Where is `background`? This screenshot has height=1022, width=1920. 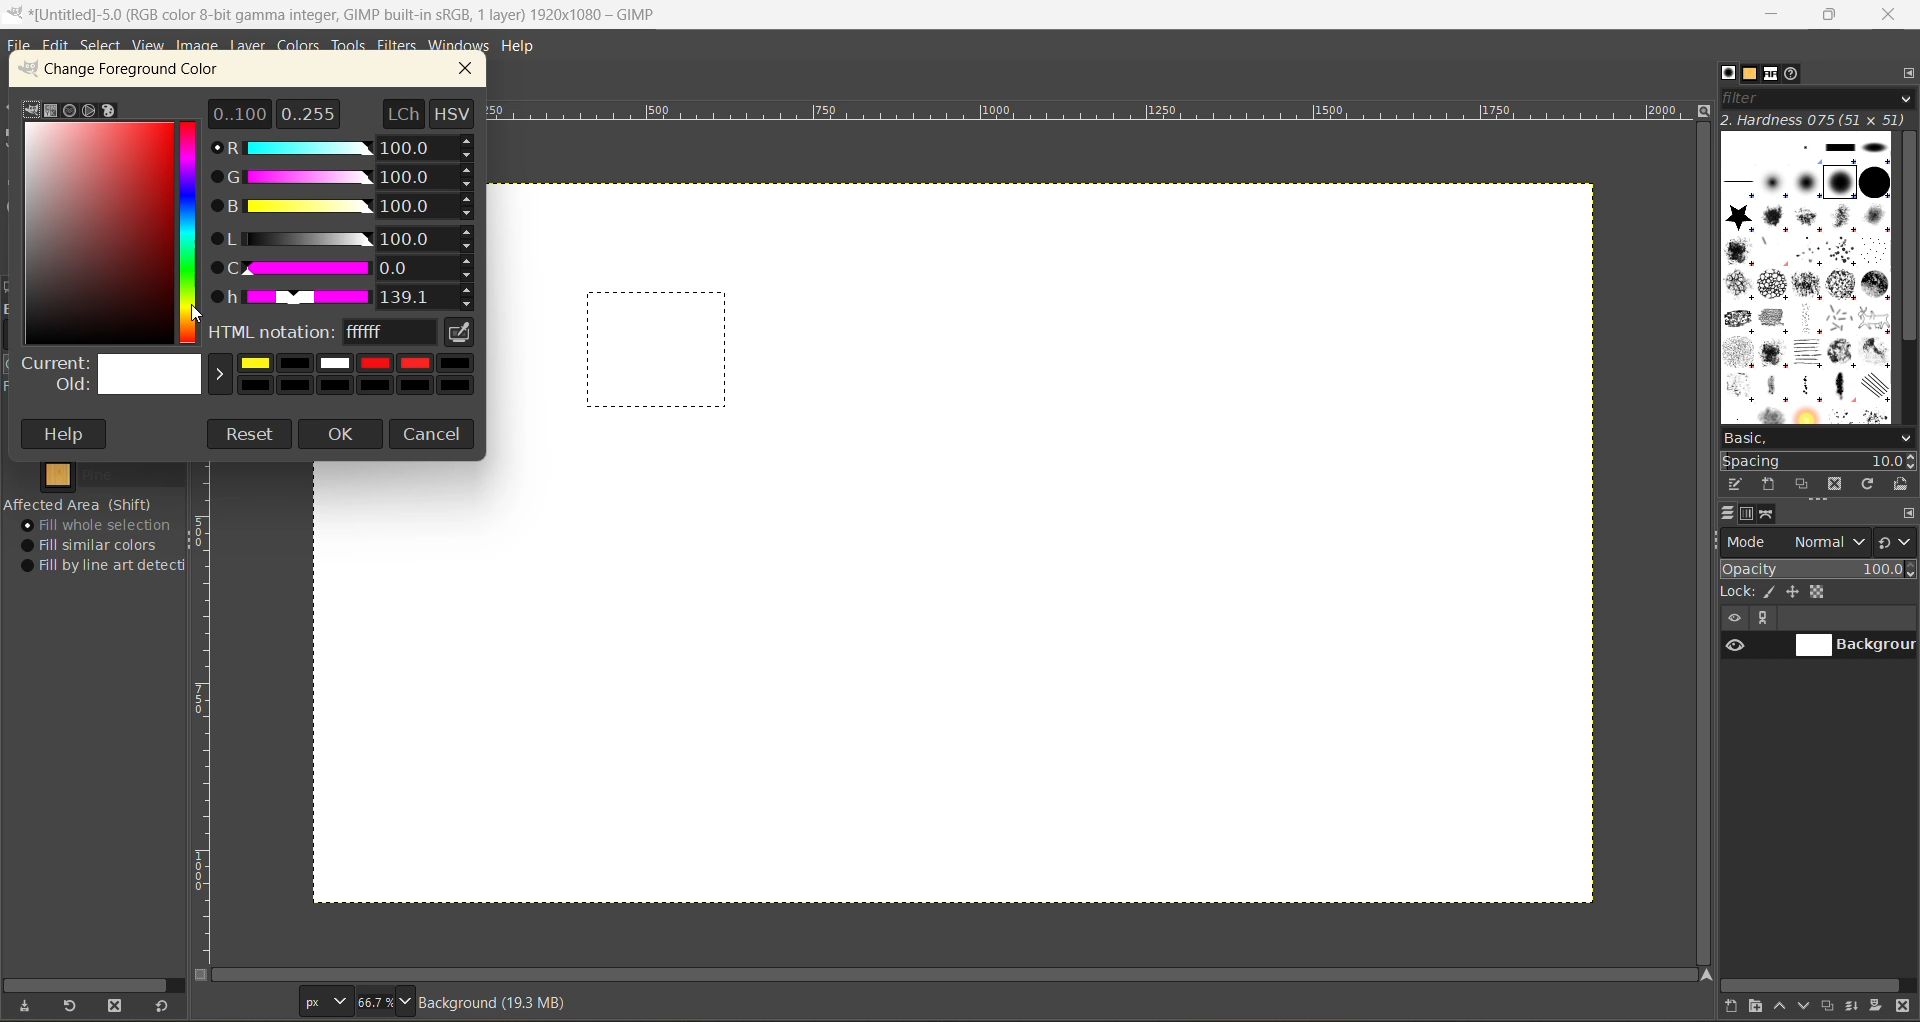
background is located at coordinates (1855, 646).